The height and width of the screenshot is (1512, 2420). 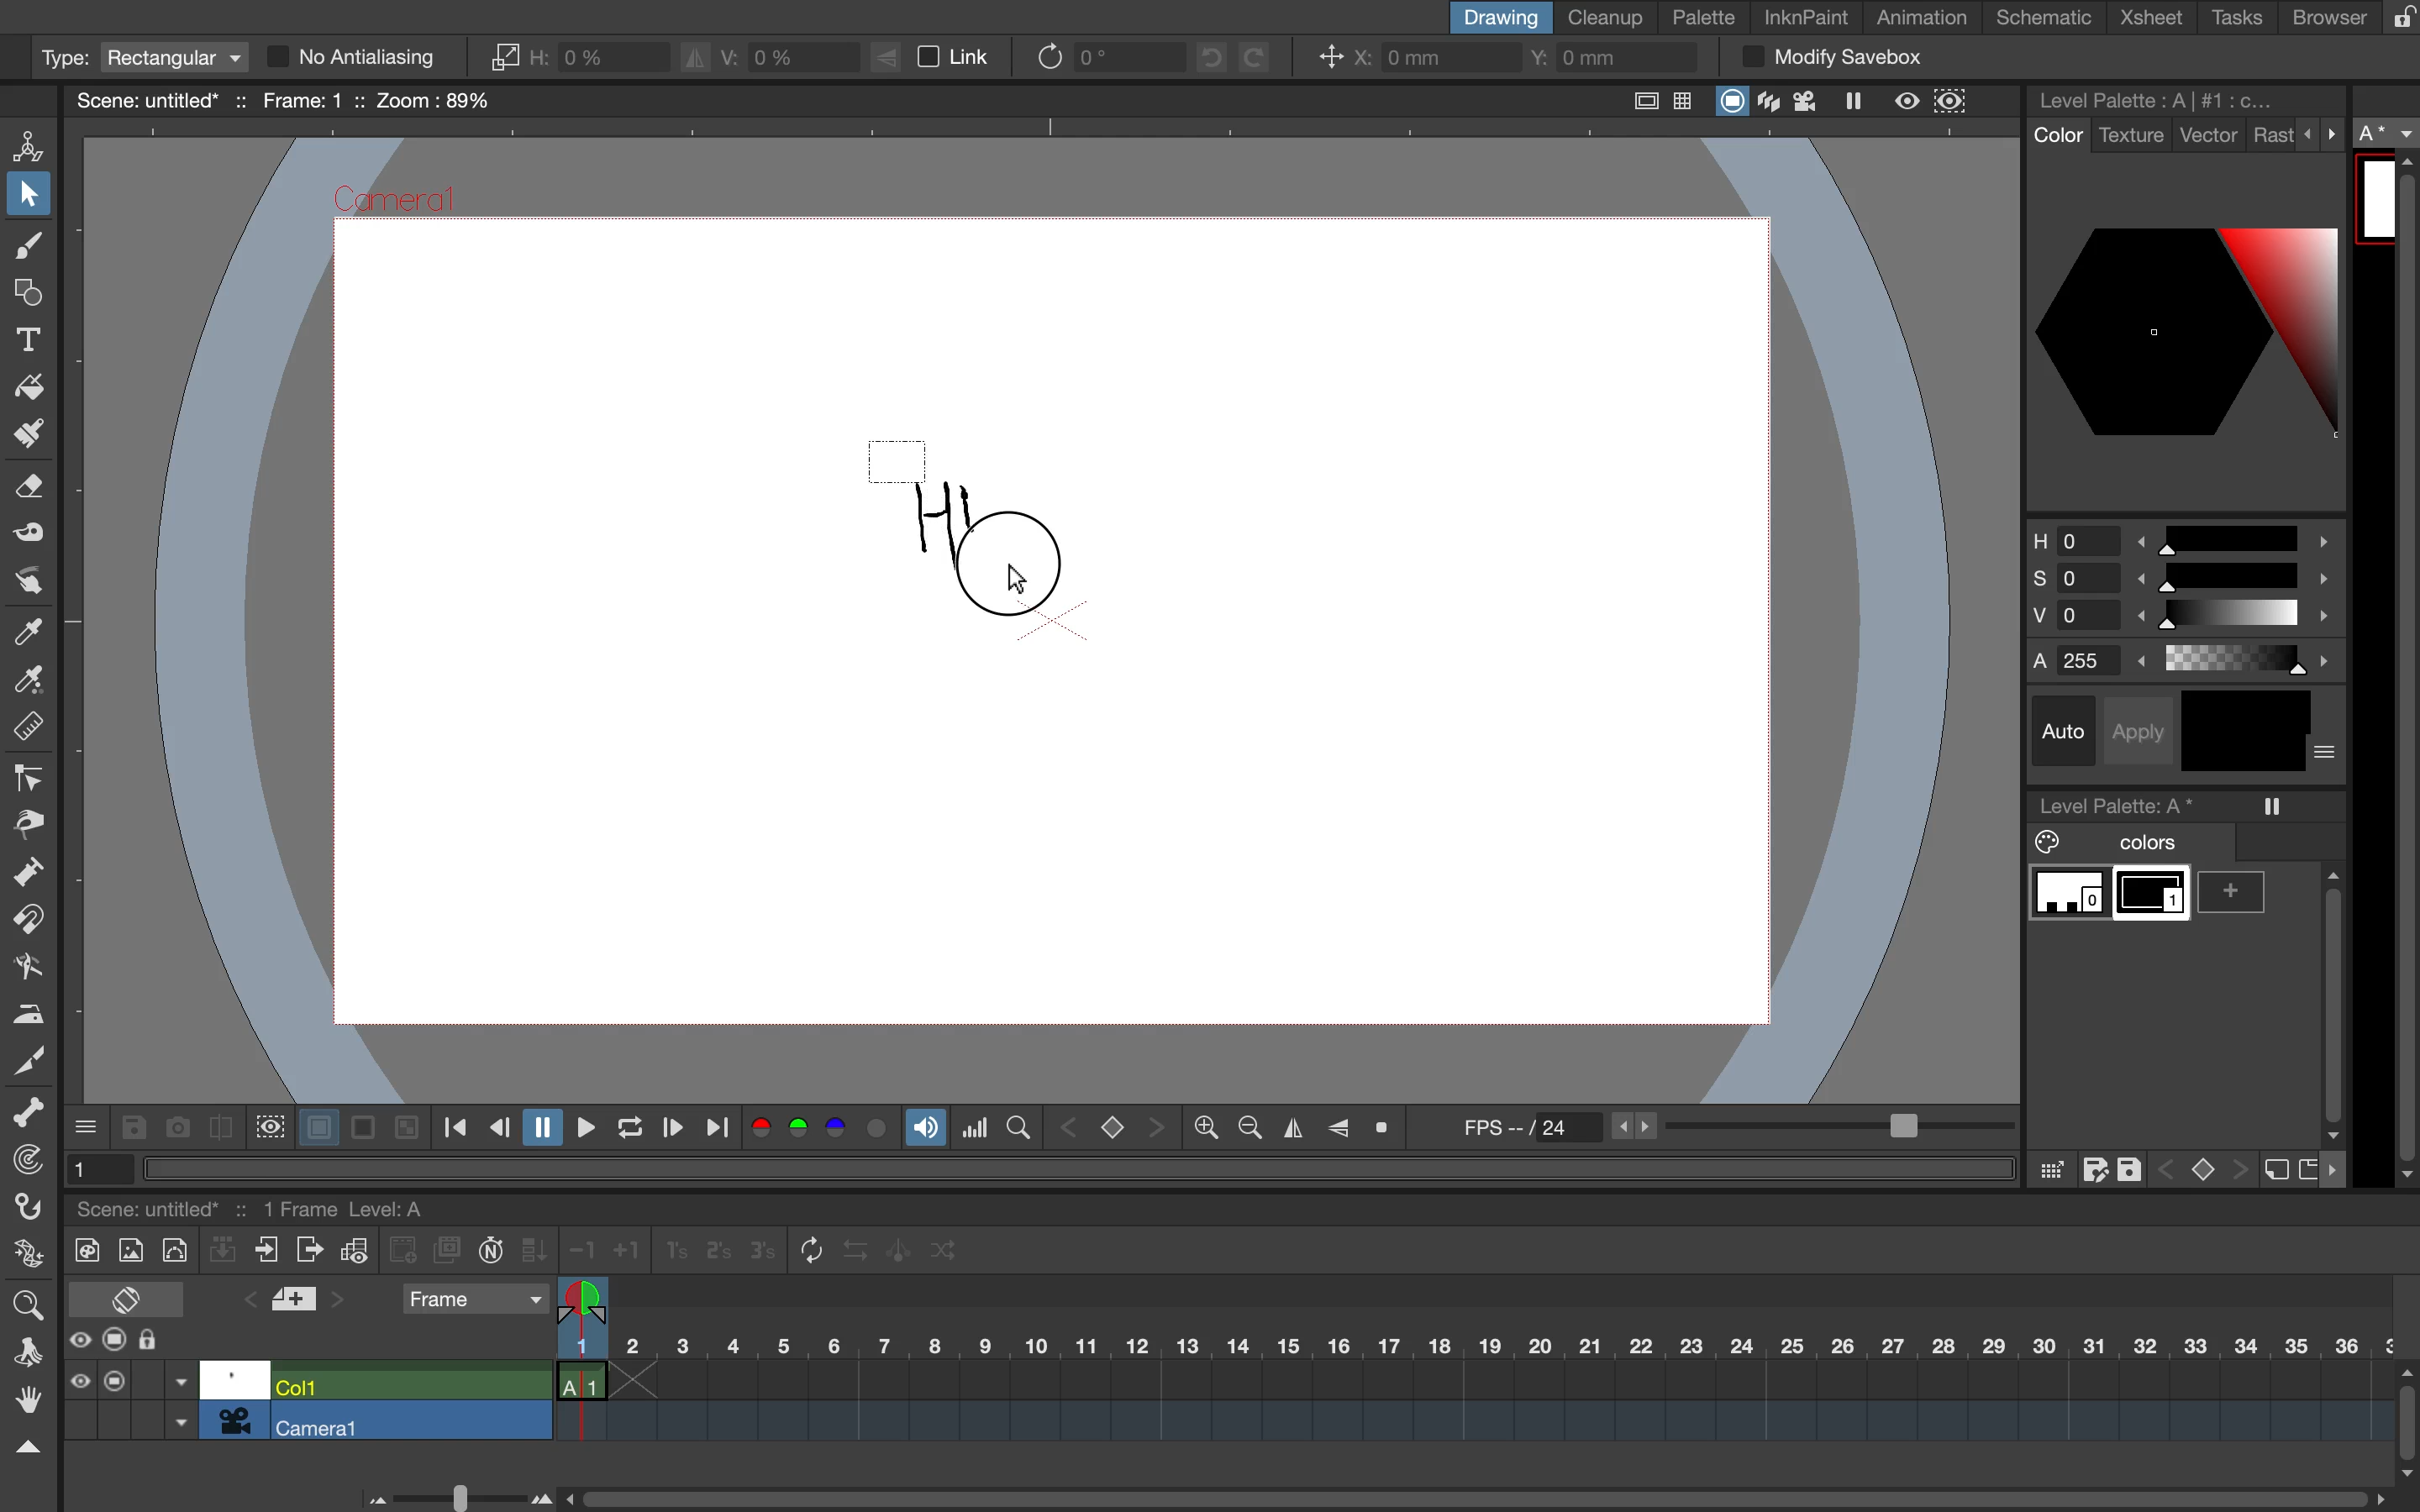 I want to click on soundtrack, so click(x=925, y=1133).